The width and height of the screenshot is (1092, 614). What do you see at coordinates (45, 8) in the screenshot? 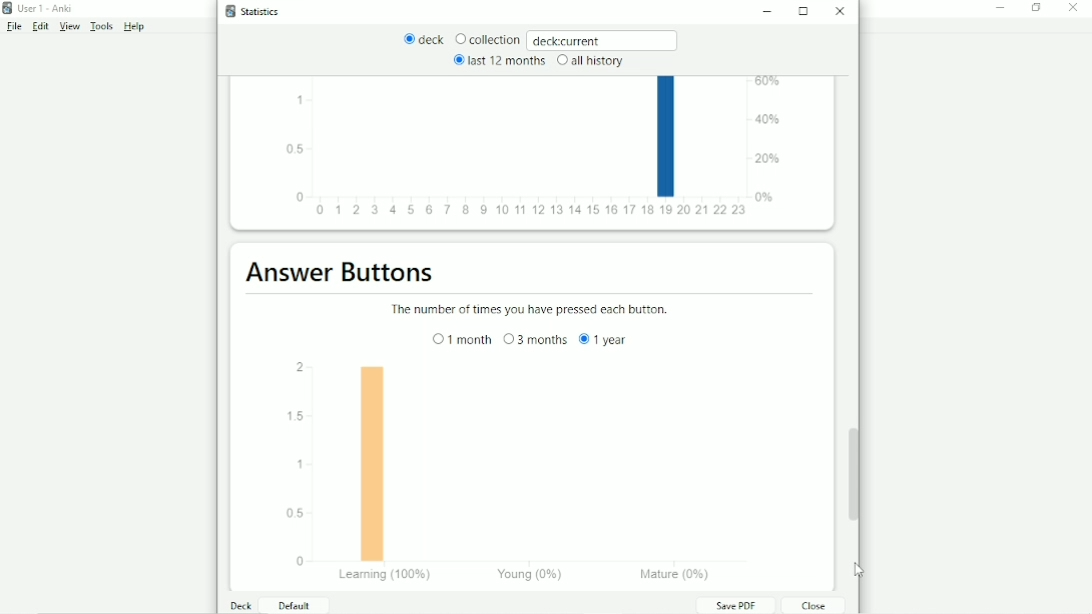
I see `User 1 - Anki` at bounding box center [45, 8].